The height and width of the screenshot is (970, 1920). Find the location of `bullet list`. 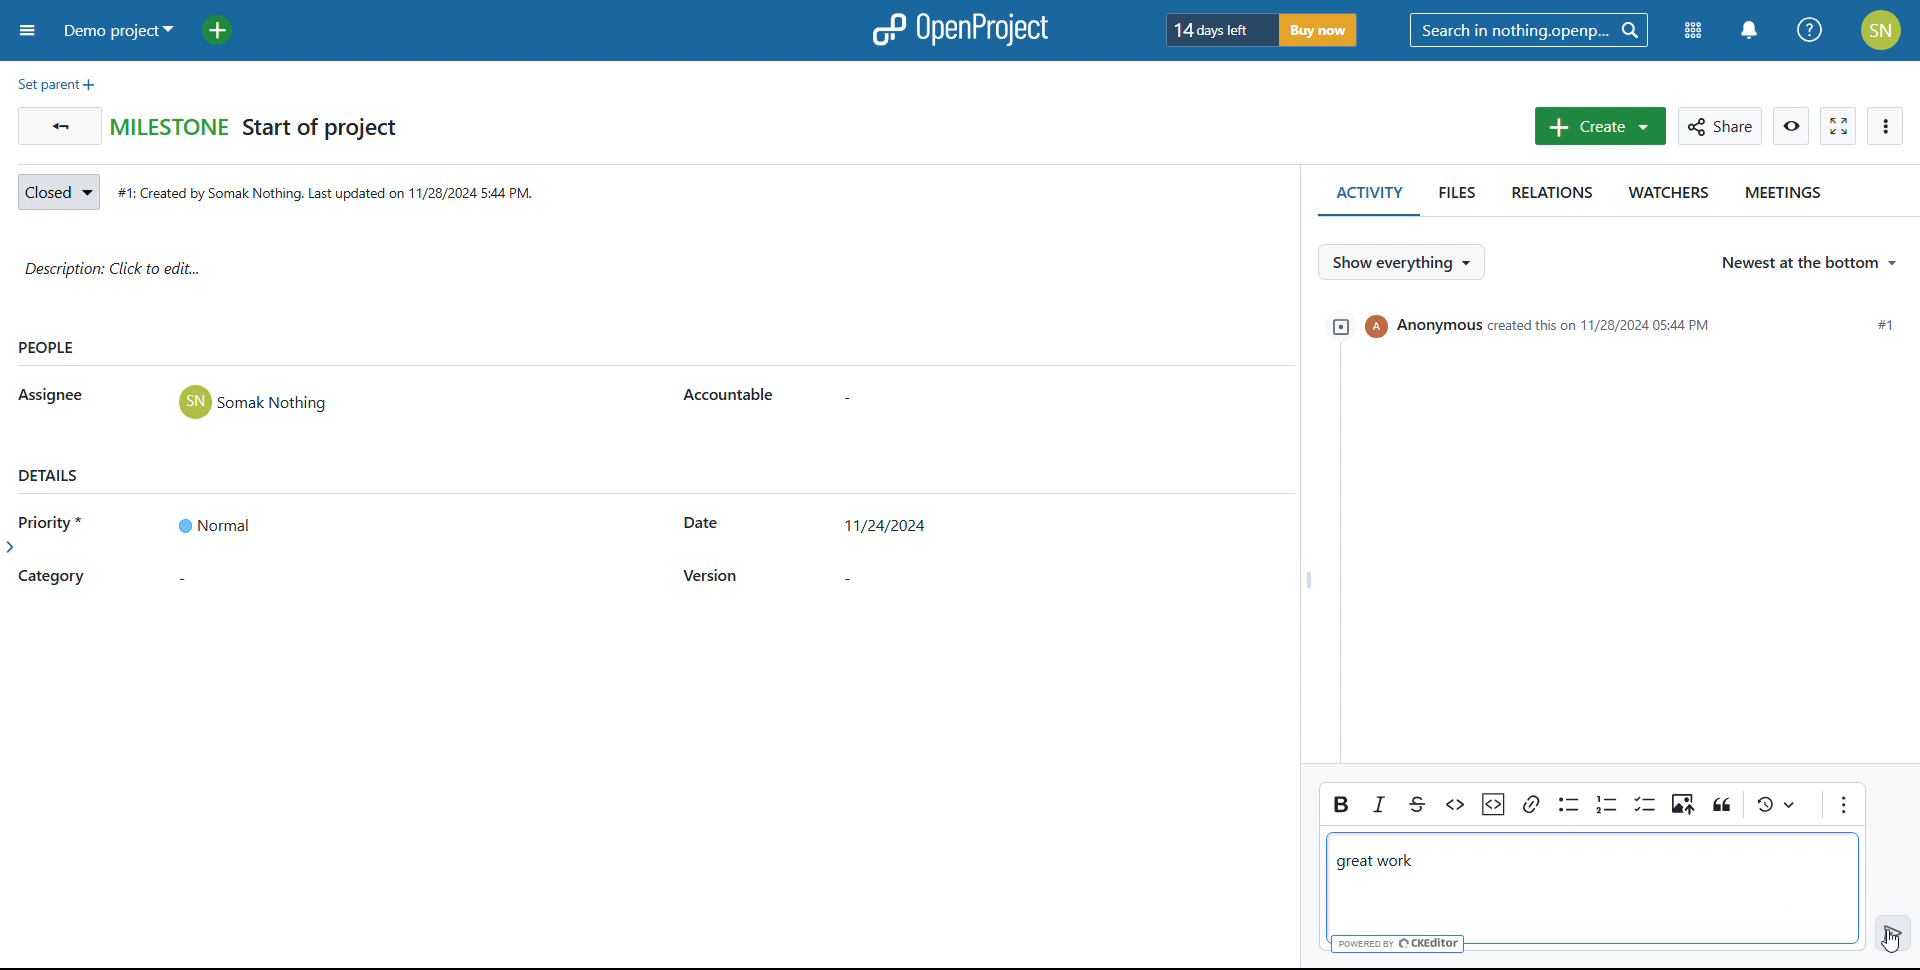

bullet list is located at coordinates (1567, 805).